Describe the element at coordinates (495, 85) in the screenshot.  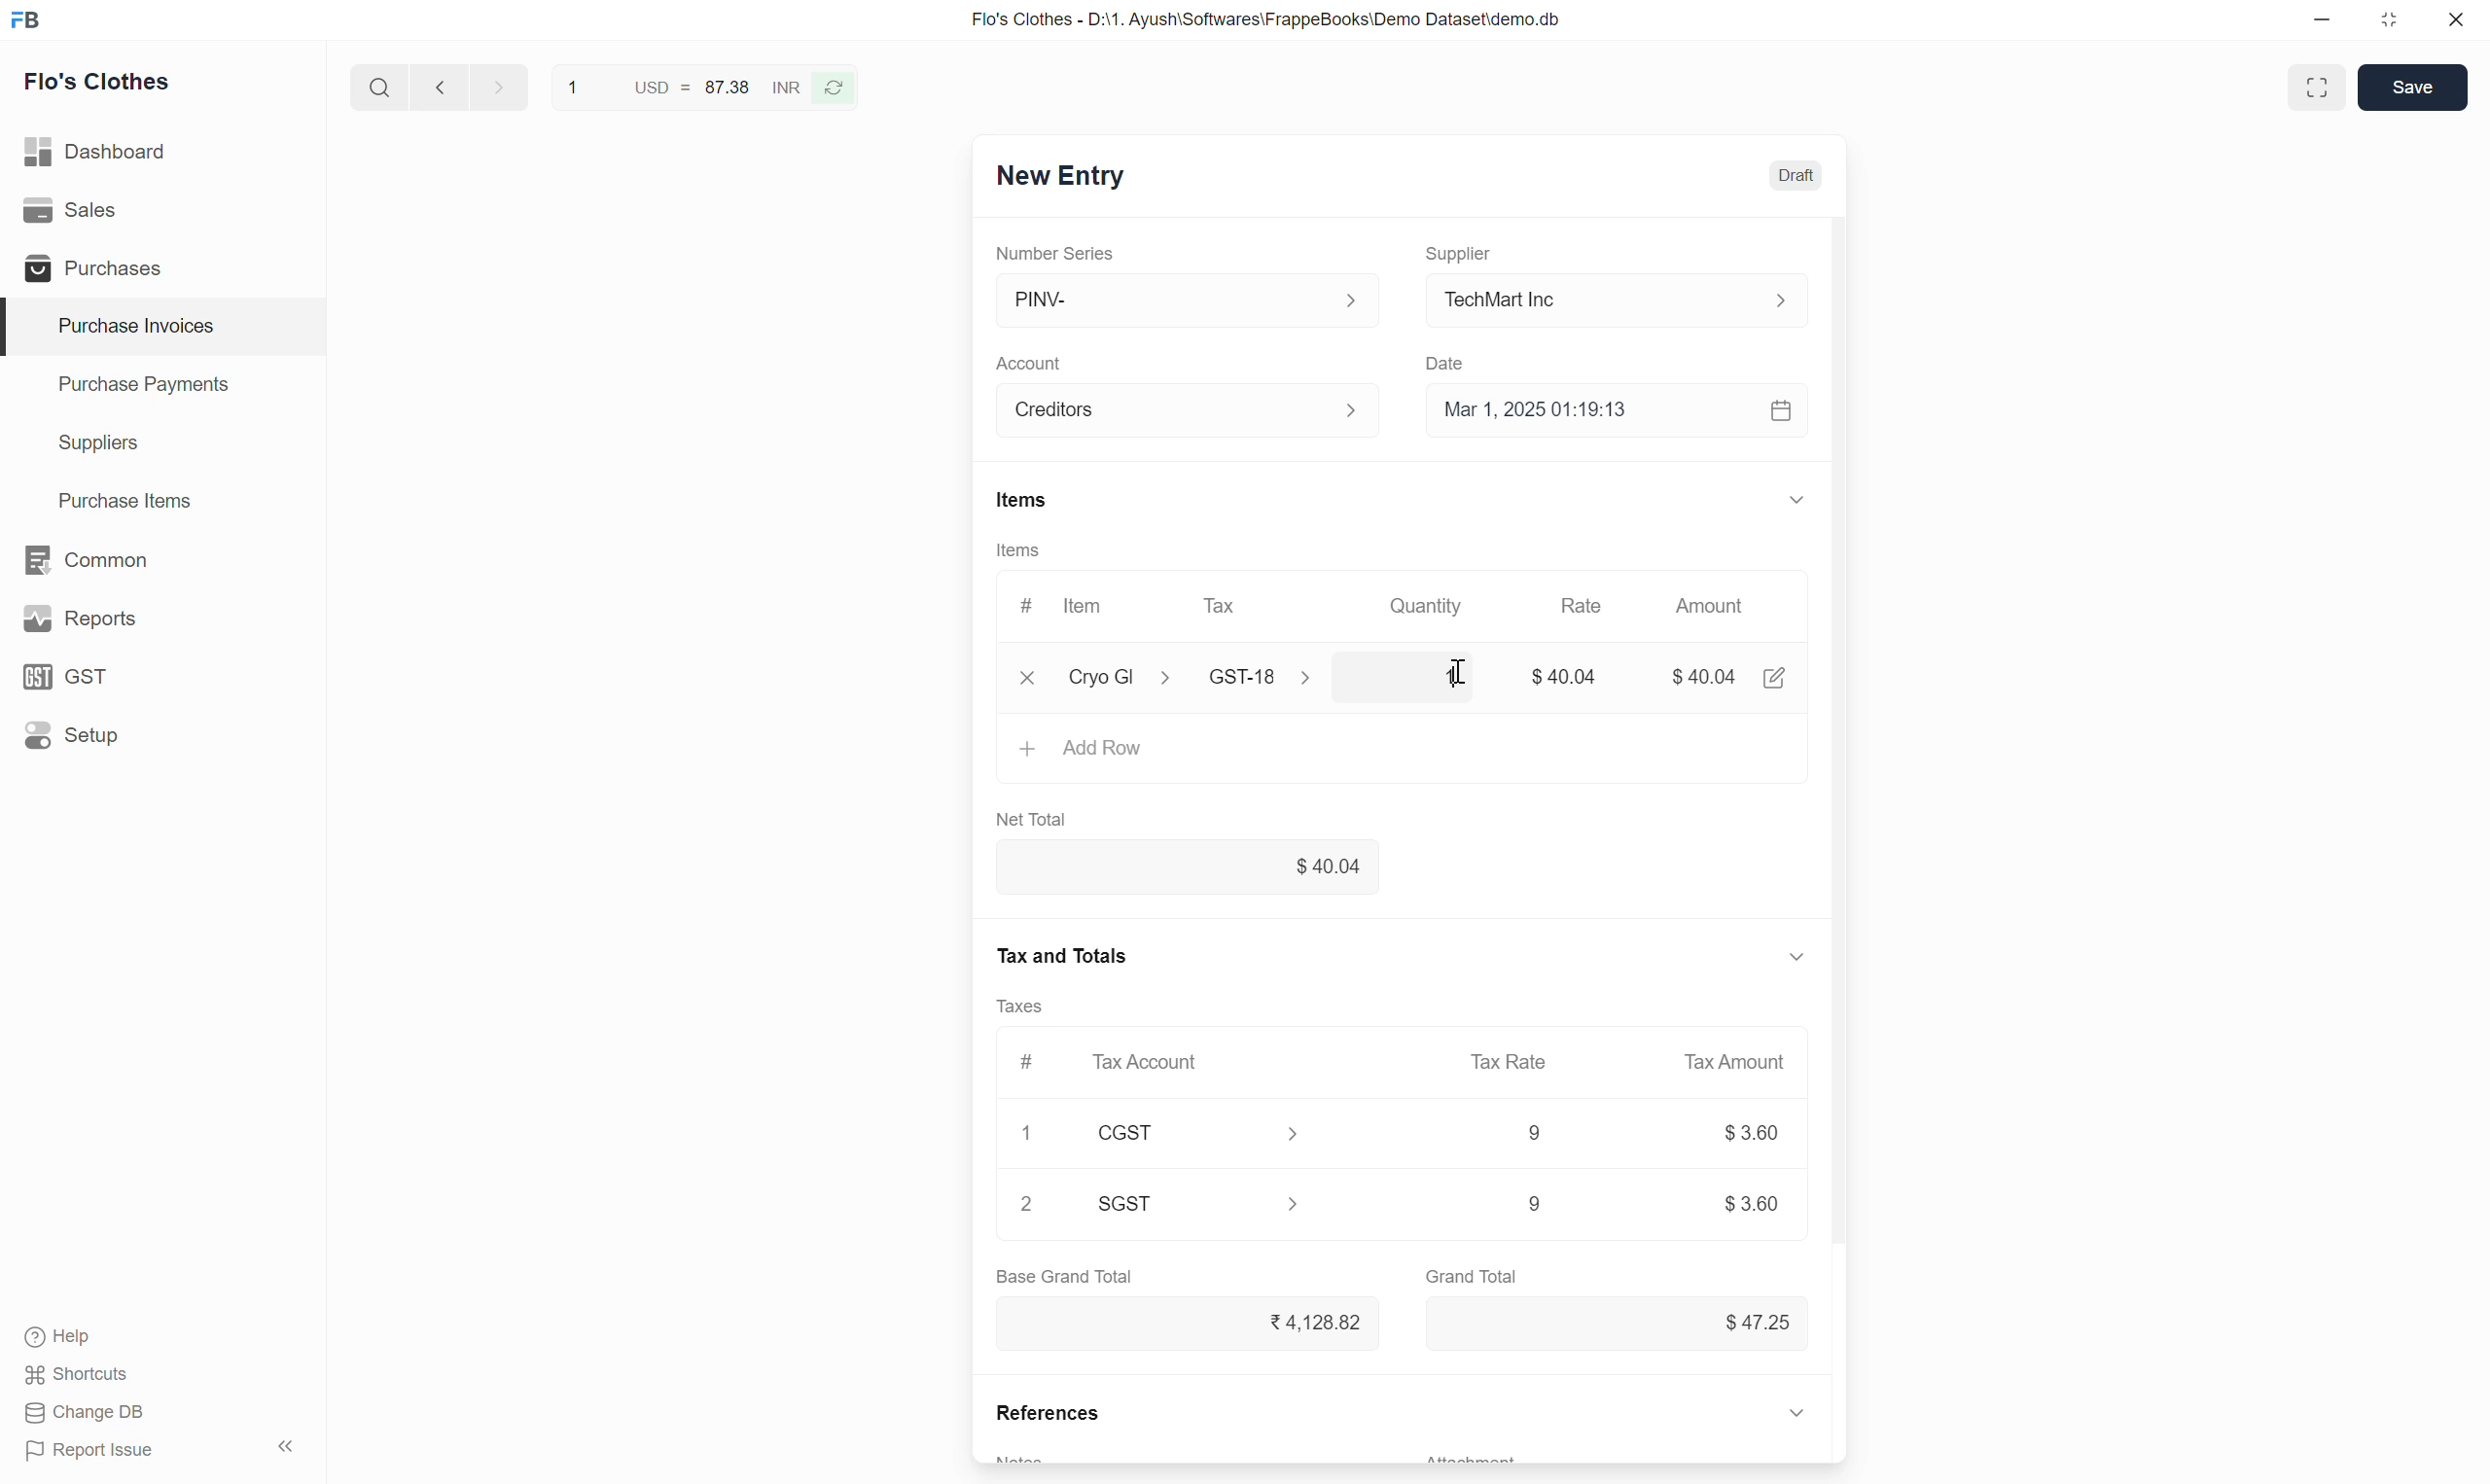
I see `previous` at that location.